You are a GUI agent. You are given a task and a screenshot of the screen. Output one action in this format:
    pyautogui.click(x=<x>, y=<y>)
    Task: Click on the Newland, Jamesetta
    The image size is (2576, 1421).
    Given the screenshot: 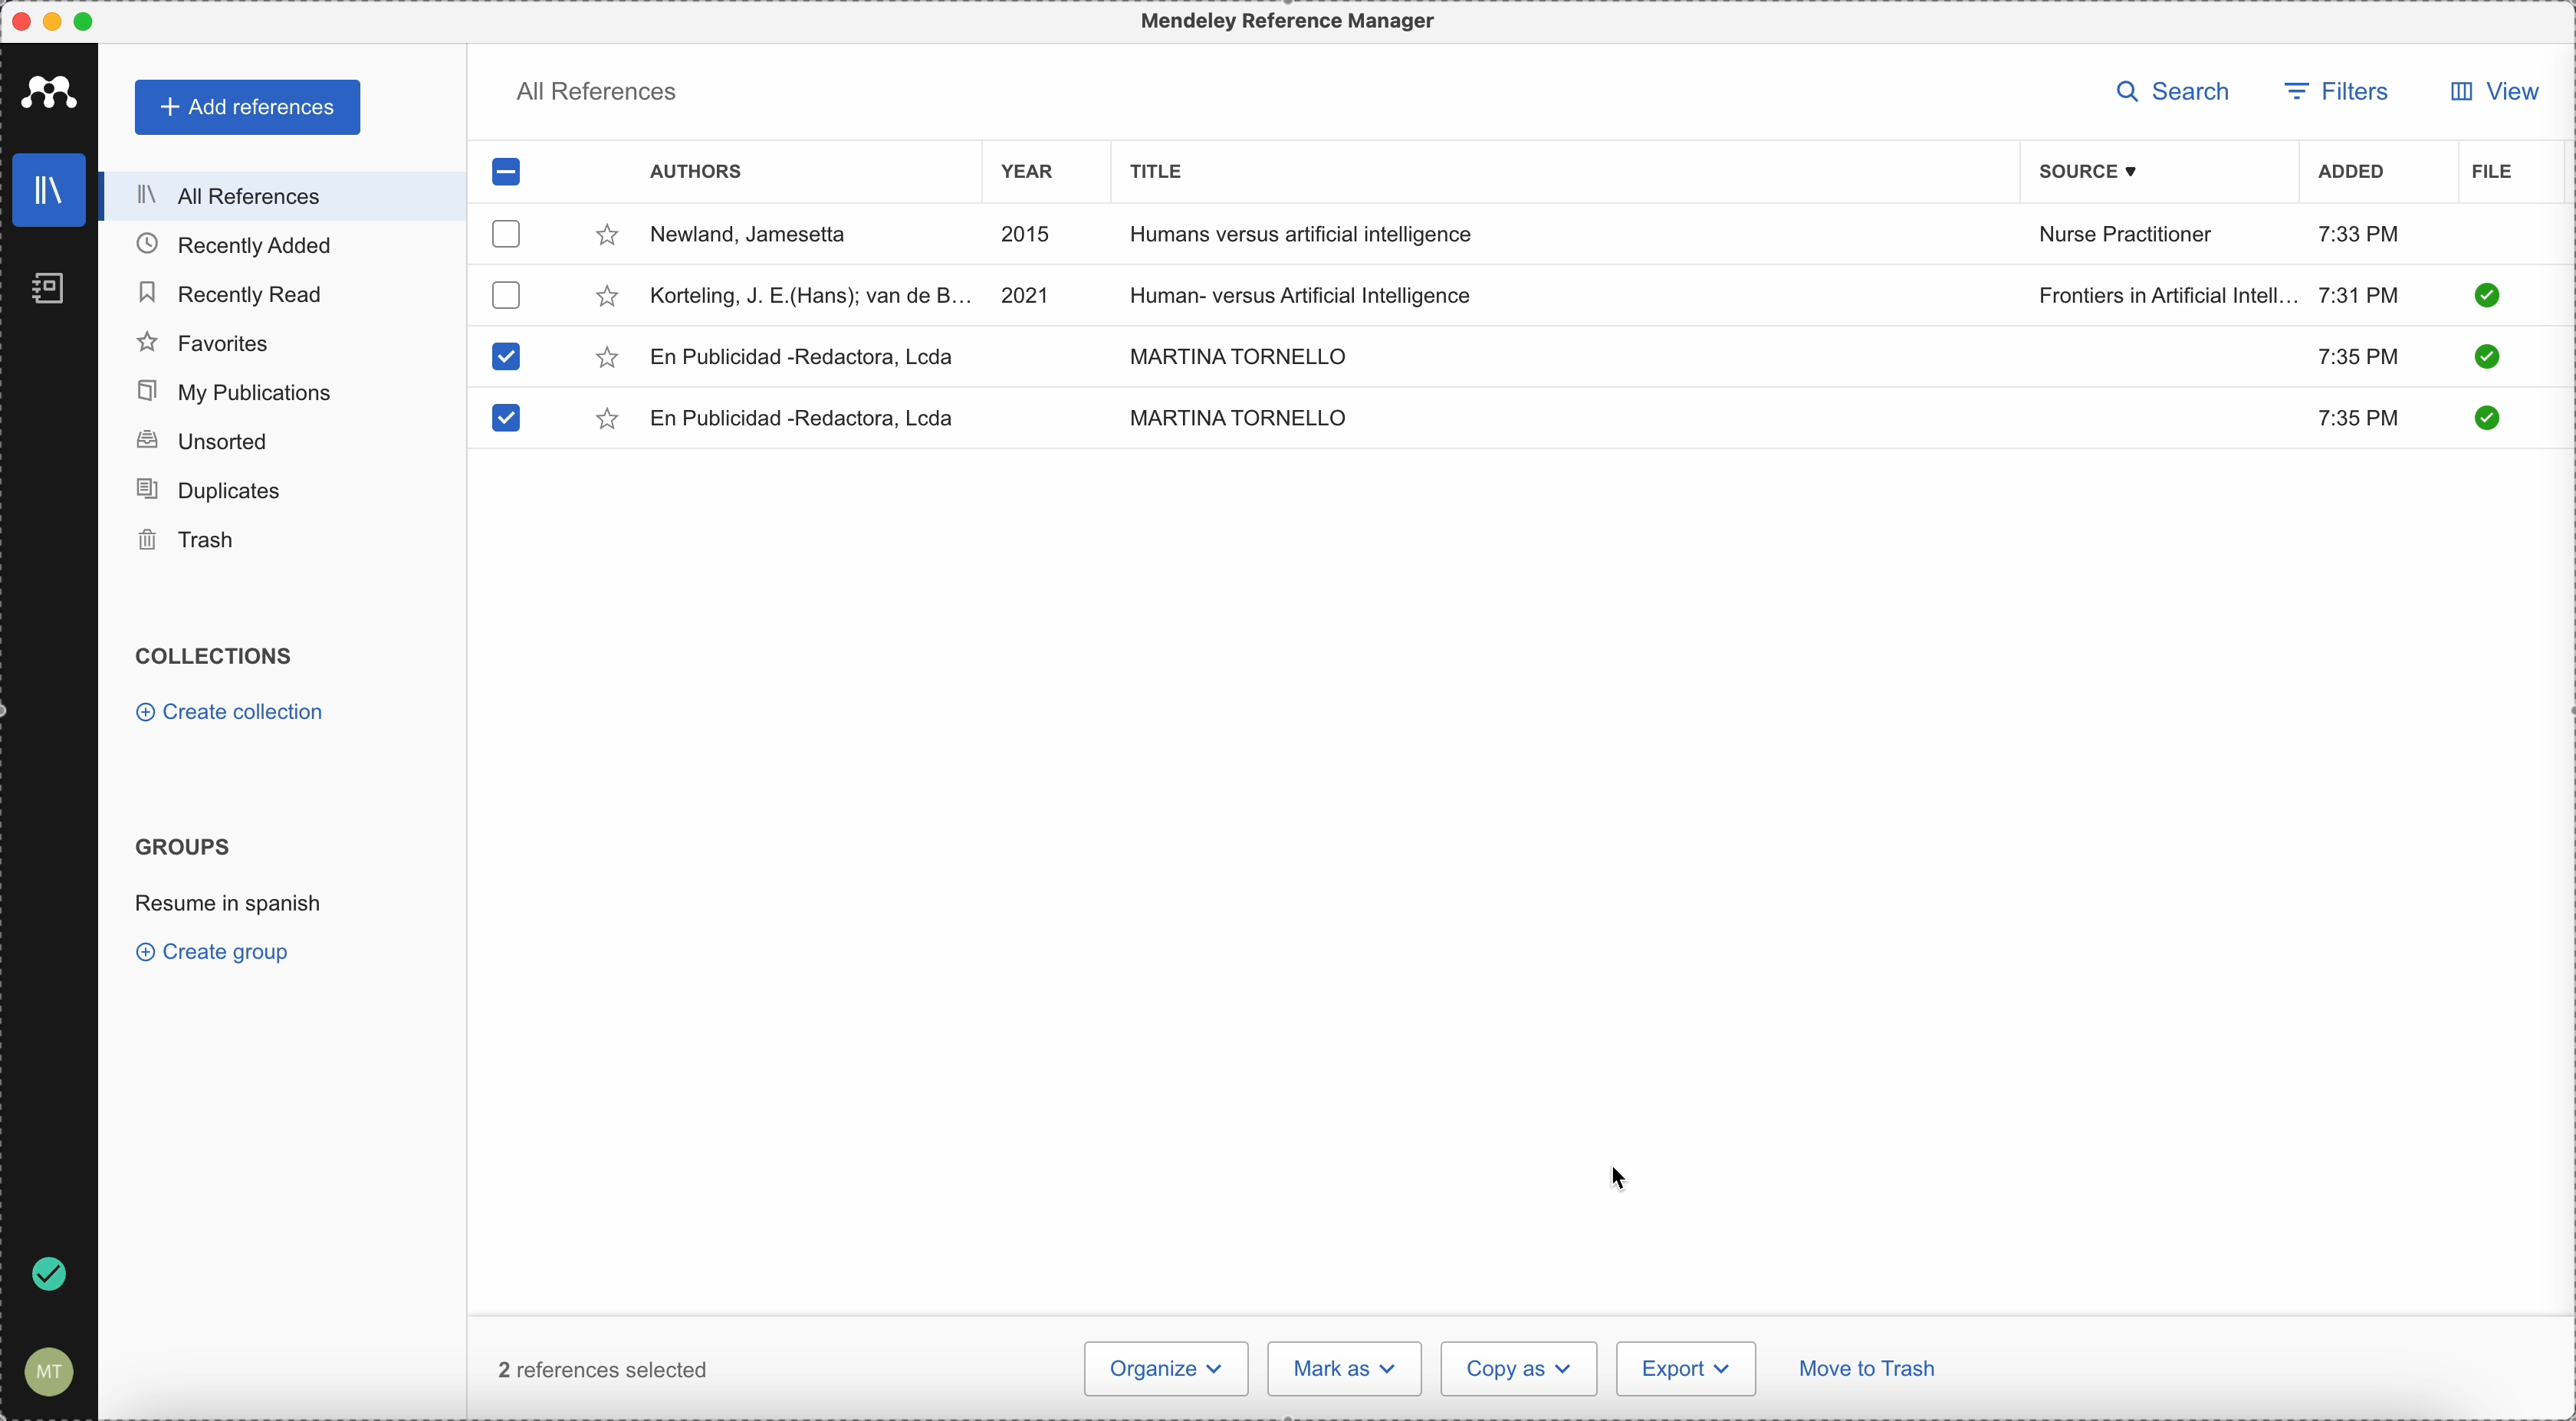 What is the action you would take?
    pyautogui.click(x=759, y=236)
    